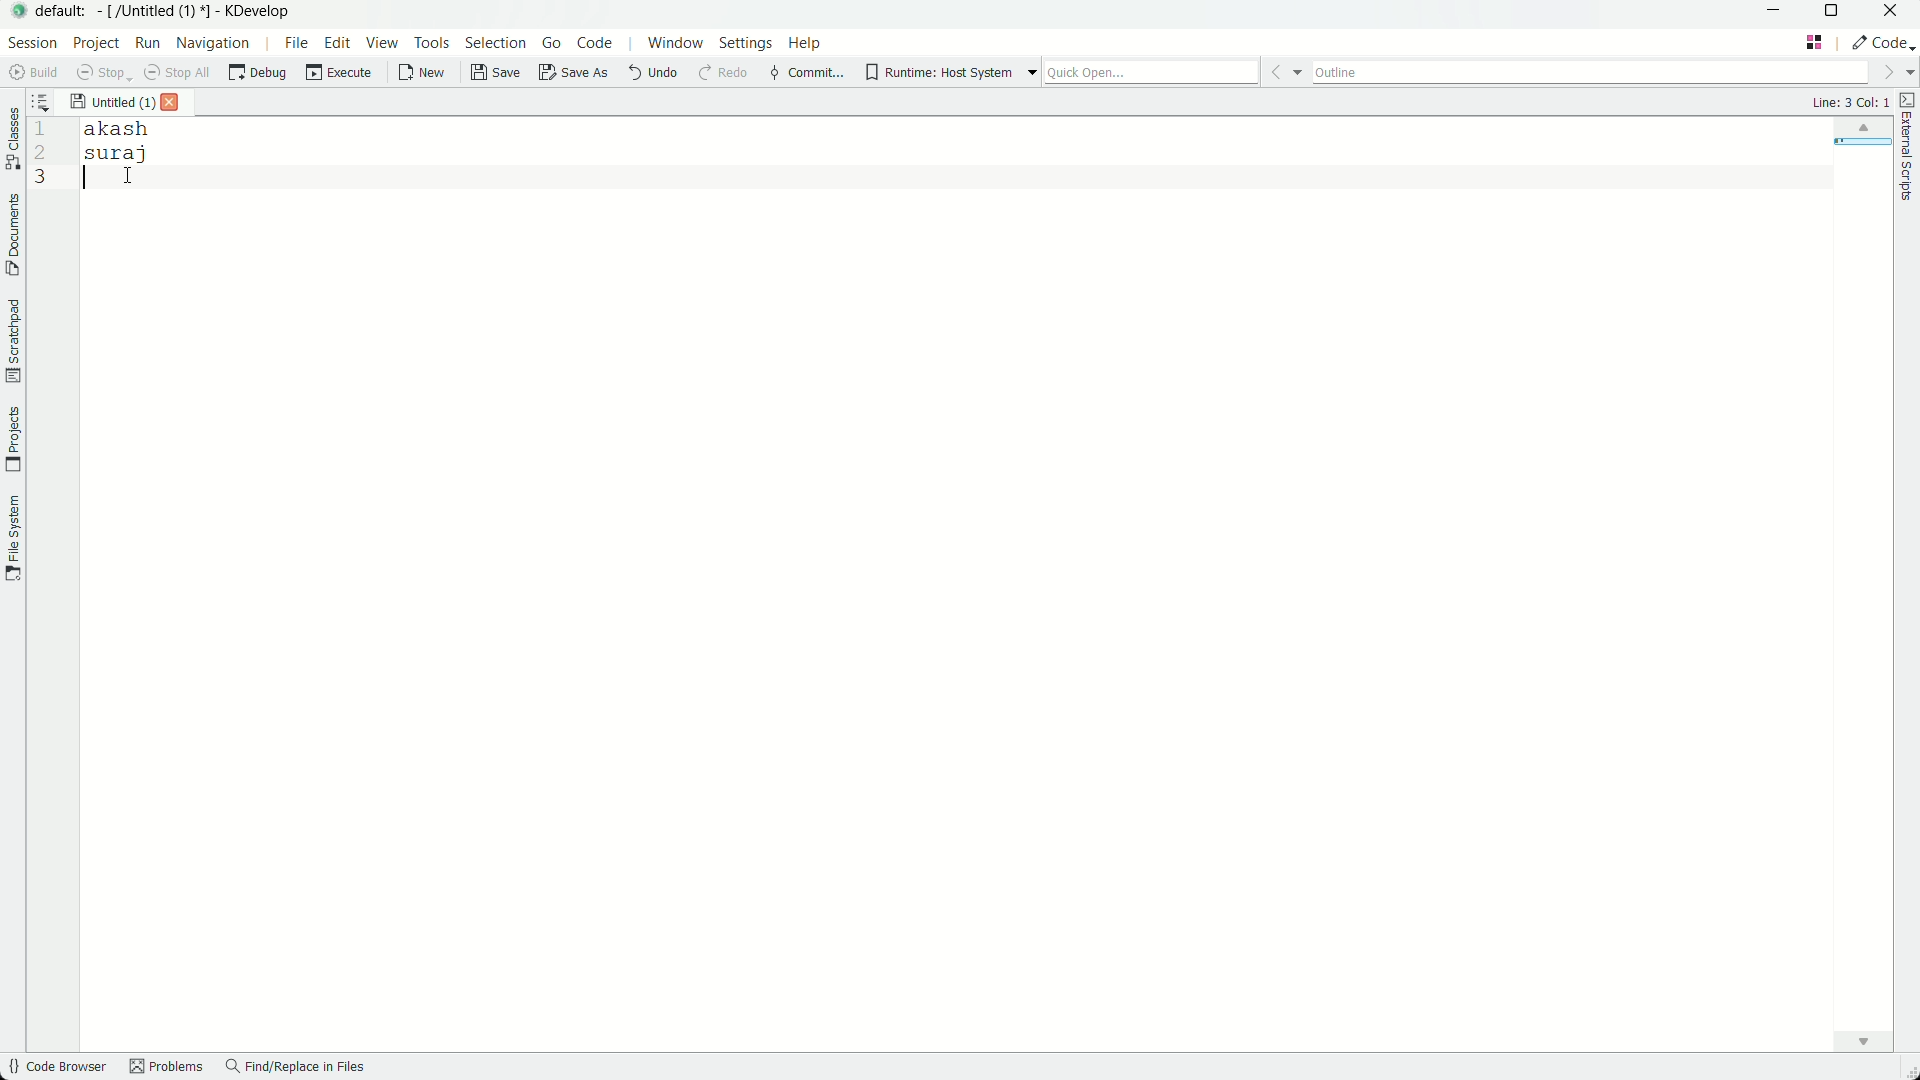 This screenshot has height=1080, width=1920. Describe the element at coordinates (1895, 13) in the screenshot. I see `close app` at that location.